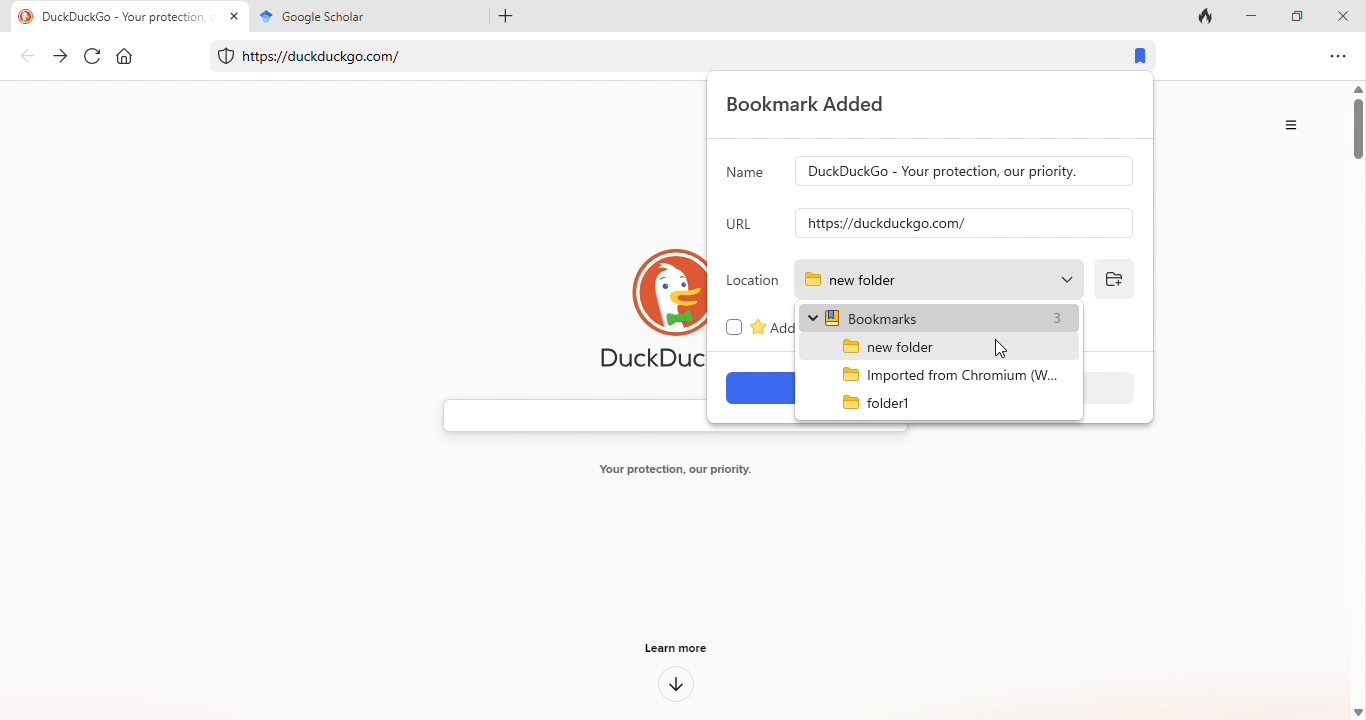  I want to click on name, so click(745, 176).